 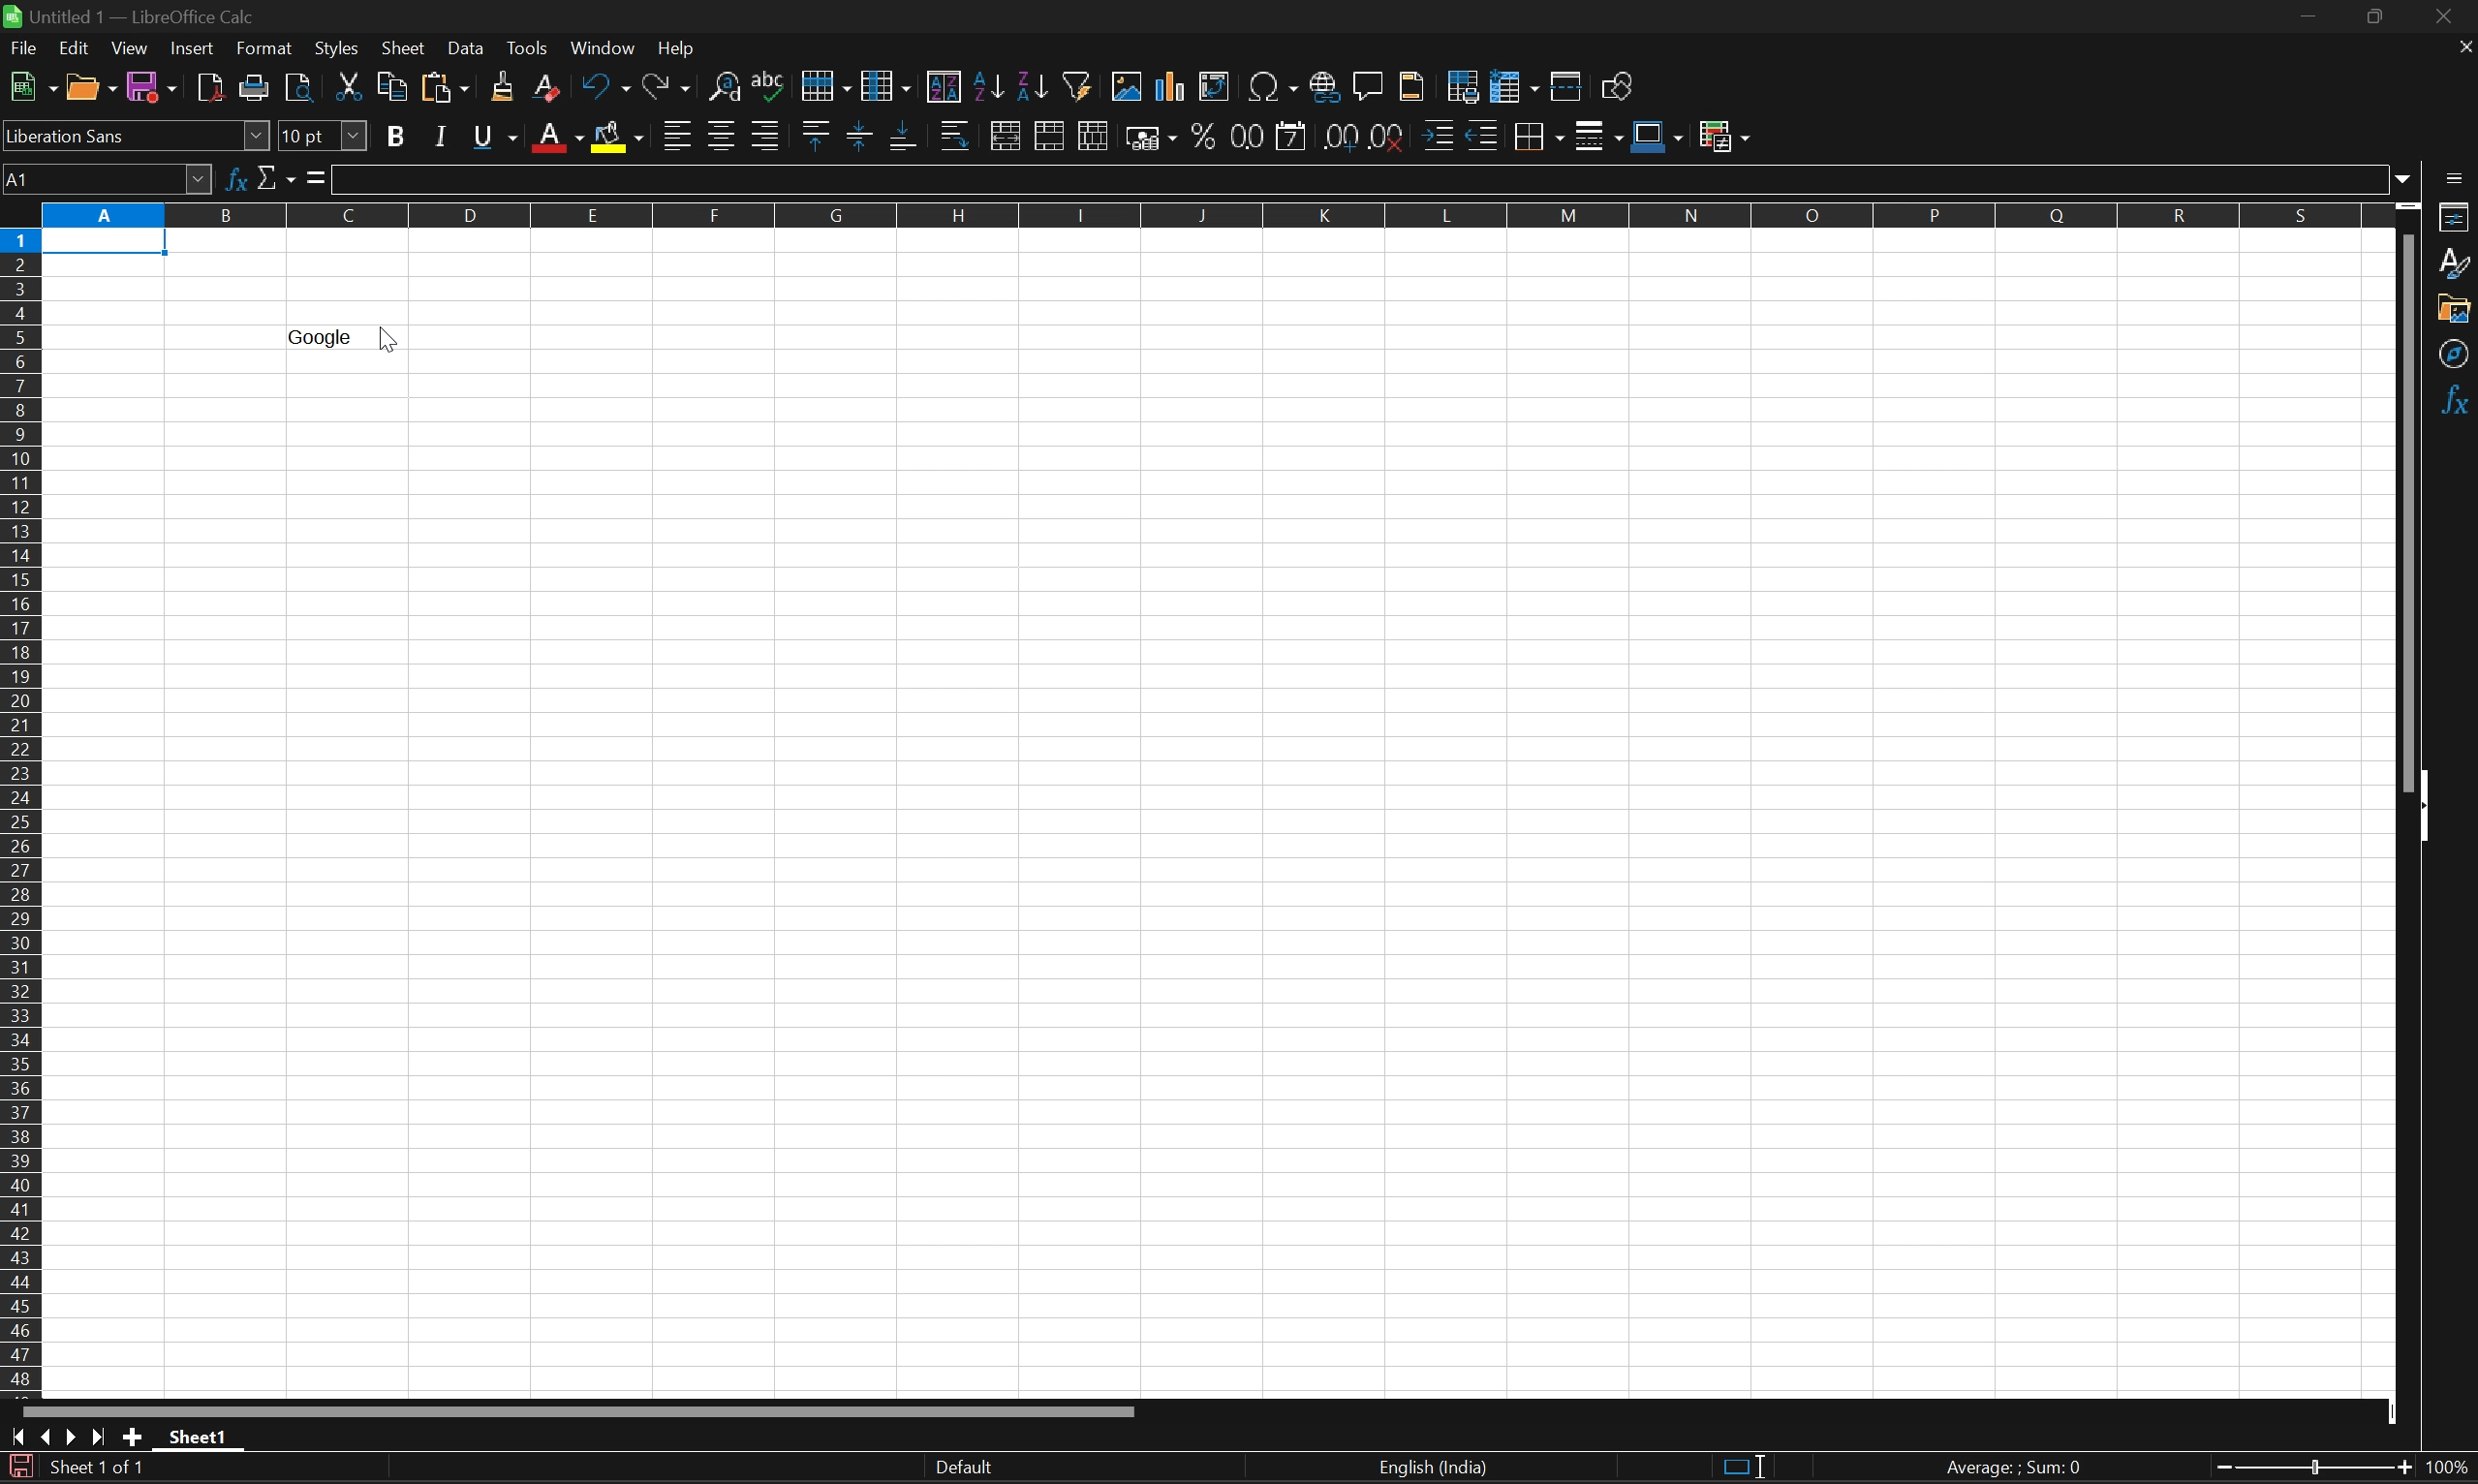 What do you see at coordinates (17, 1439) in the screenshot?
I see `Scroll to first sheet` at bounding box center [17, 1439].